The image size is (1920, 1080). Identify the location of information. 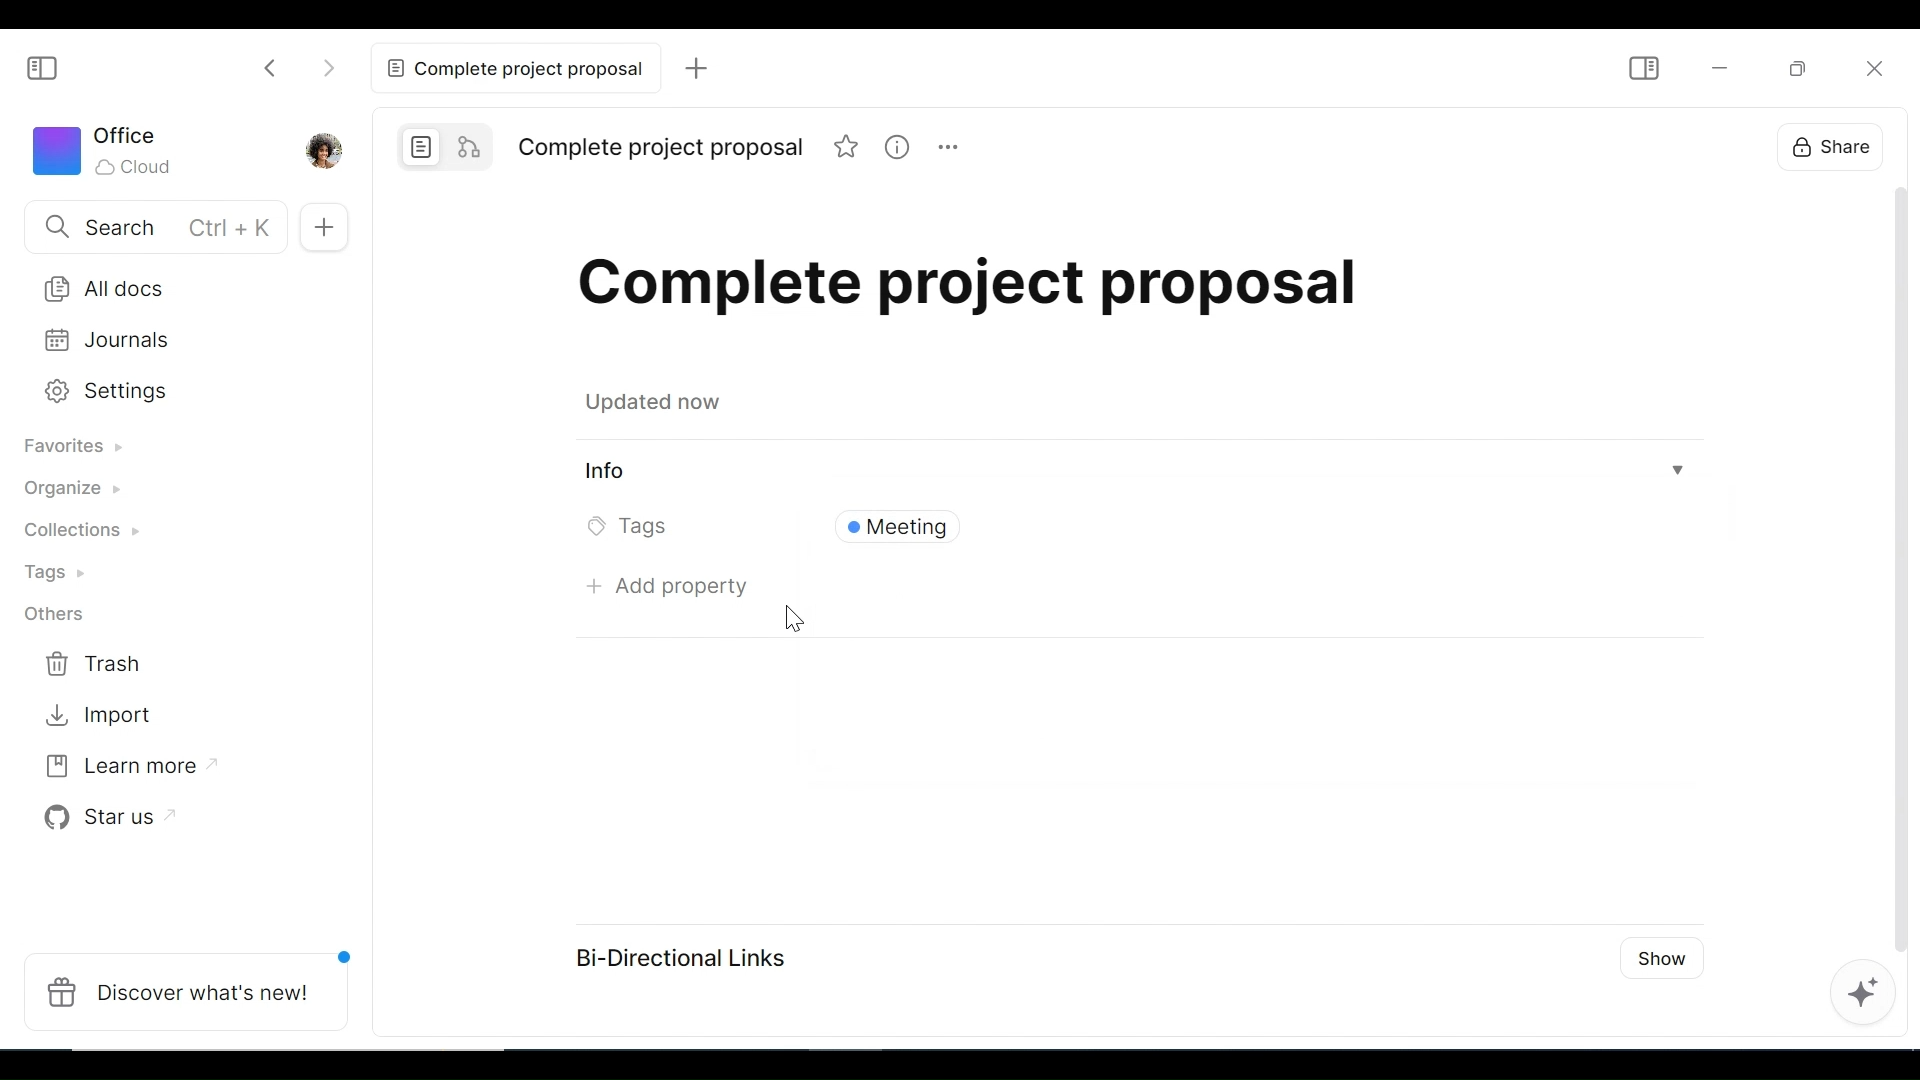
(900, 148).